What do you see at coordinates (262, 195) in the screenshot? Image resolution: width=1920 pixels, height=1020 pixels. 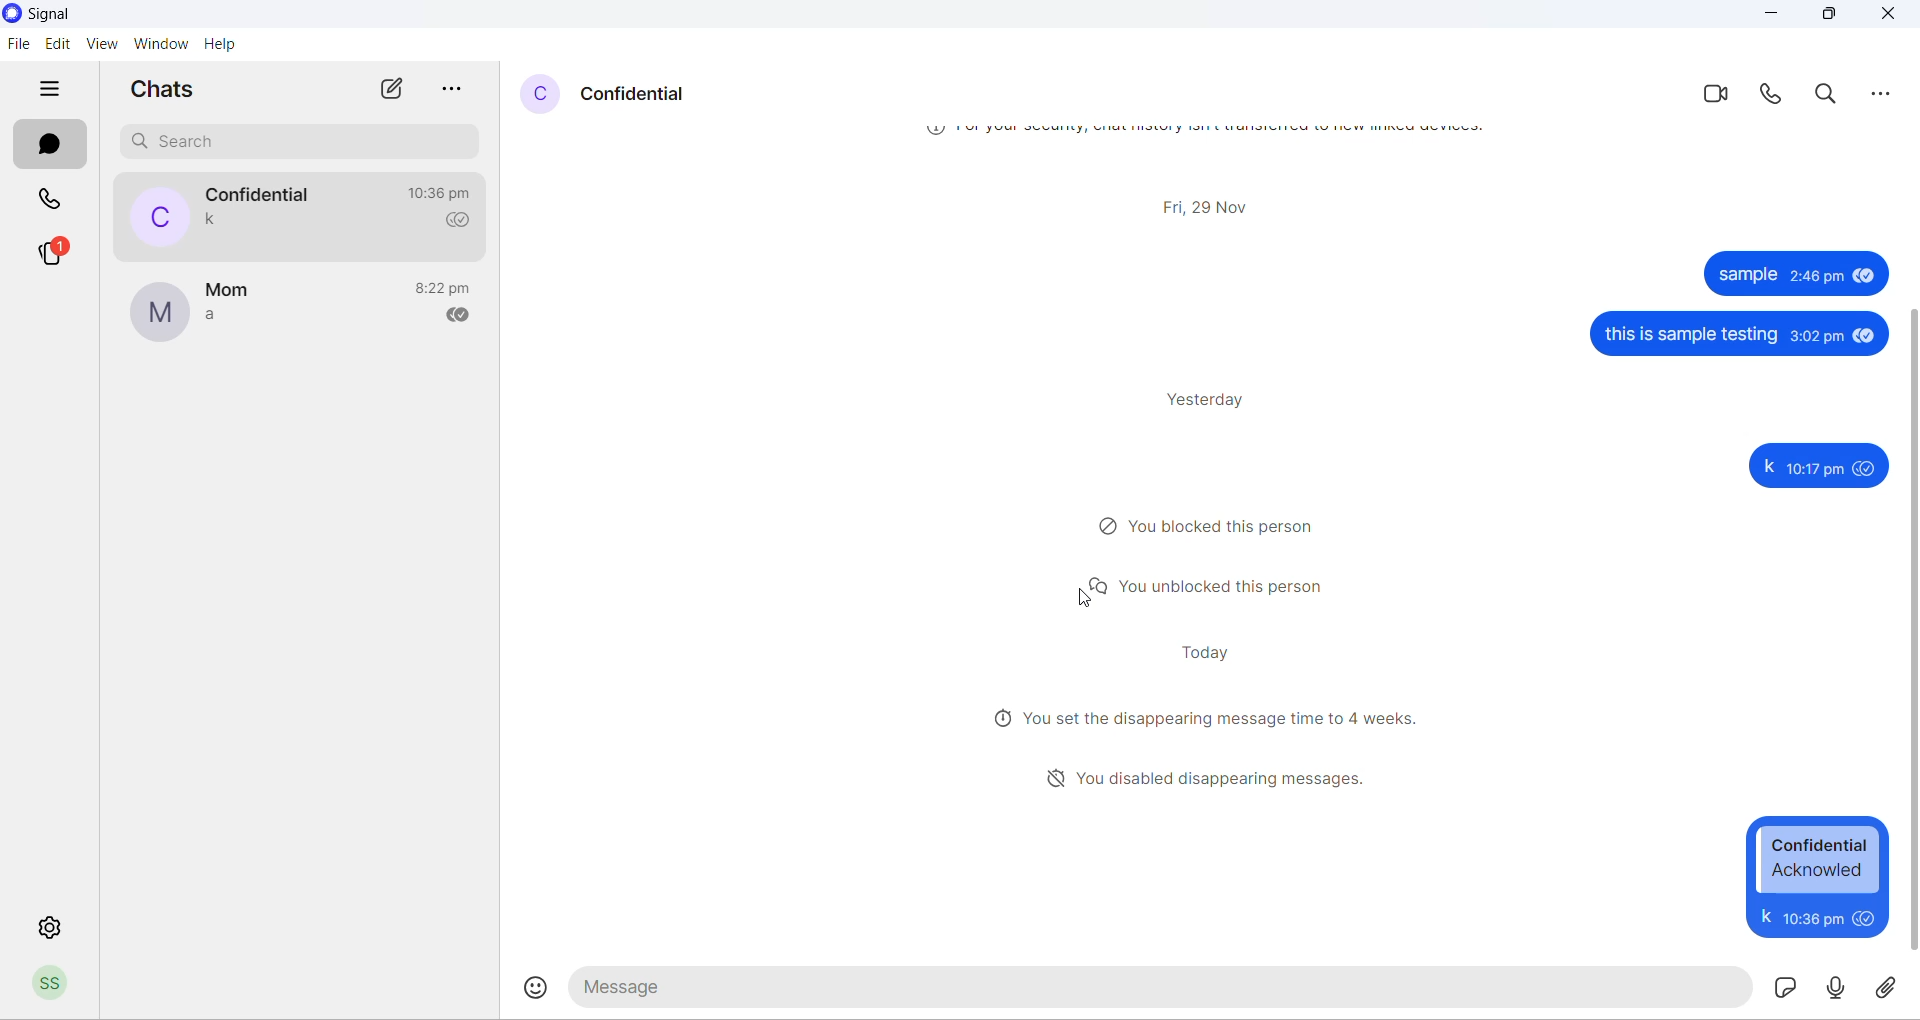 I see `contact name` at bounding box center [262, 195].